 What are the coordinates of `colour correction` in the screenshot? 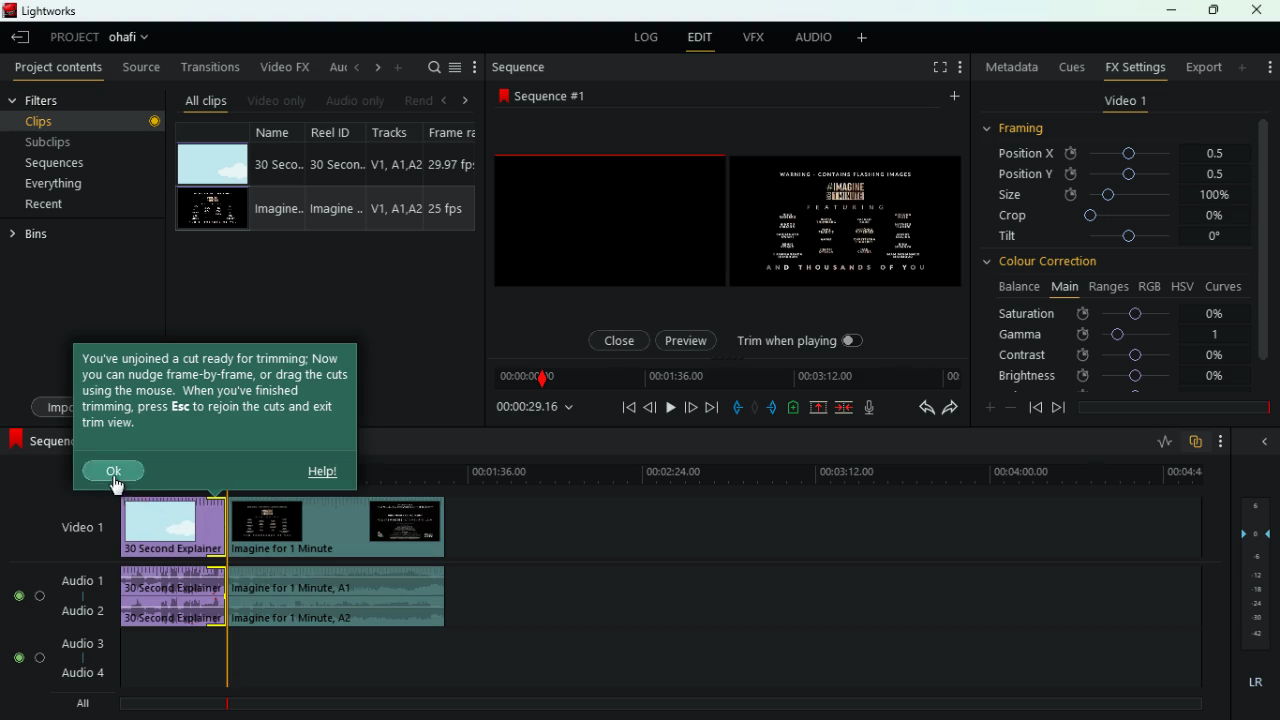 It's located at (1048, 261).